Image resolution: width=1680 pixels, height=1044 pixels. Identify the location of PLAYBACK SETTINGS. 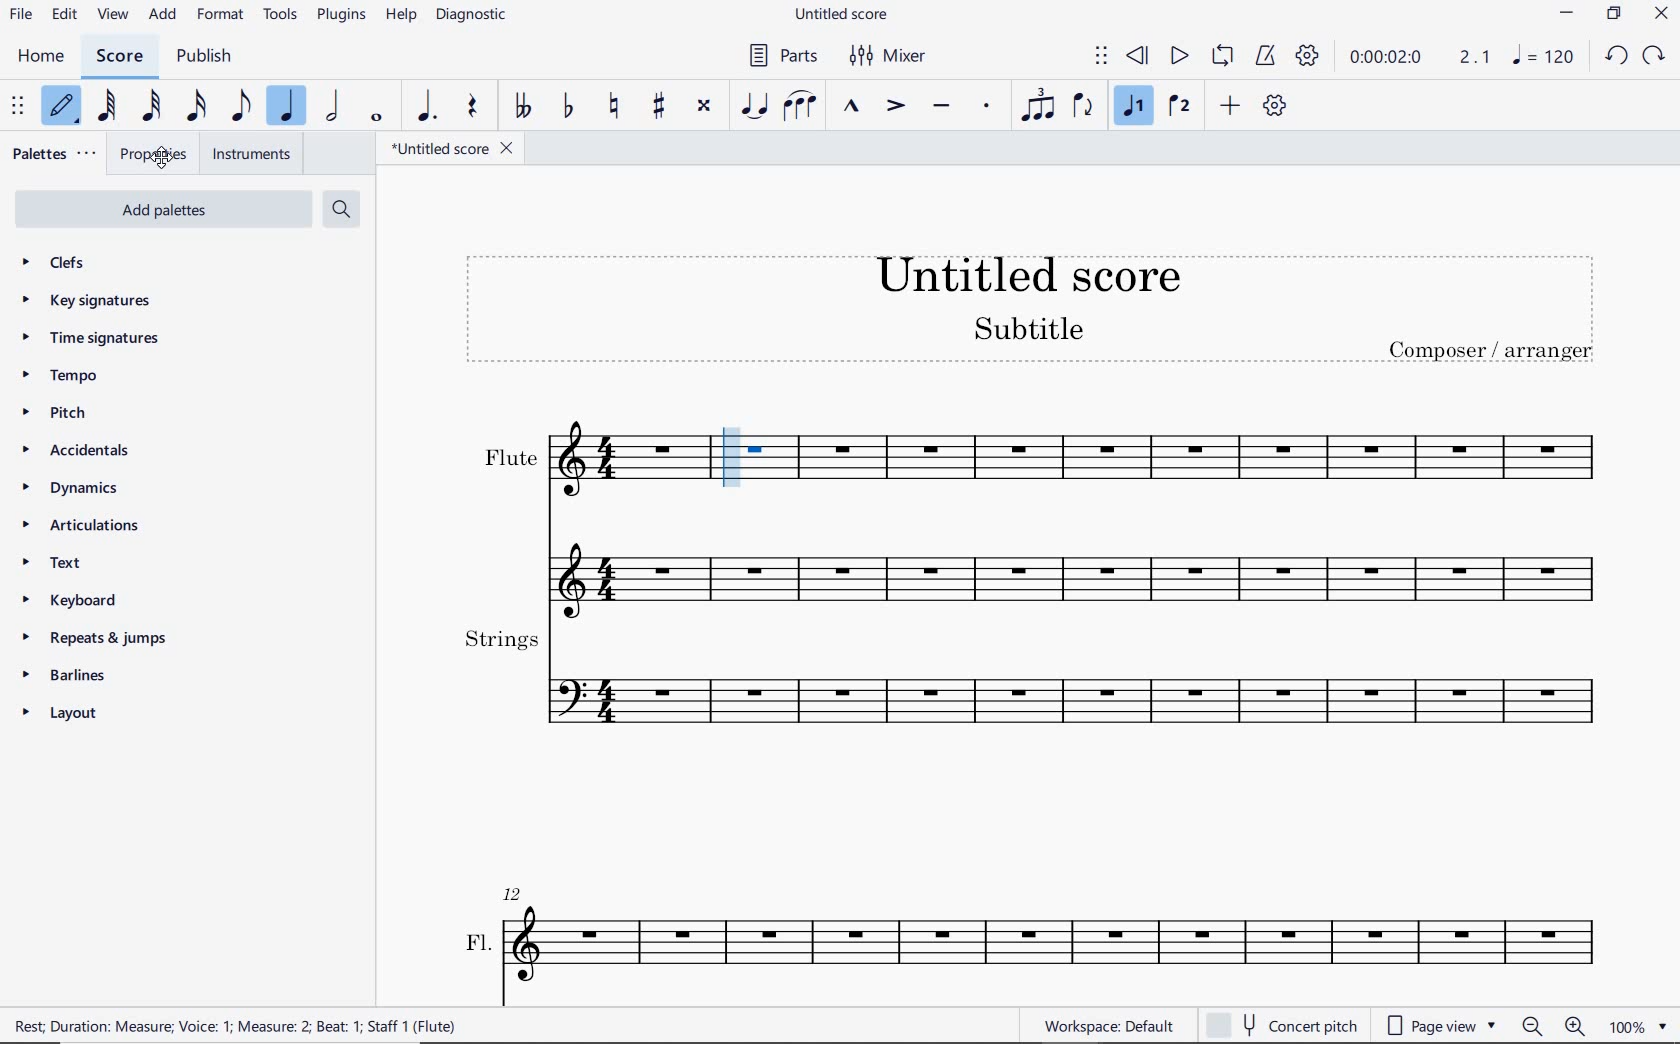
(1309, 59).